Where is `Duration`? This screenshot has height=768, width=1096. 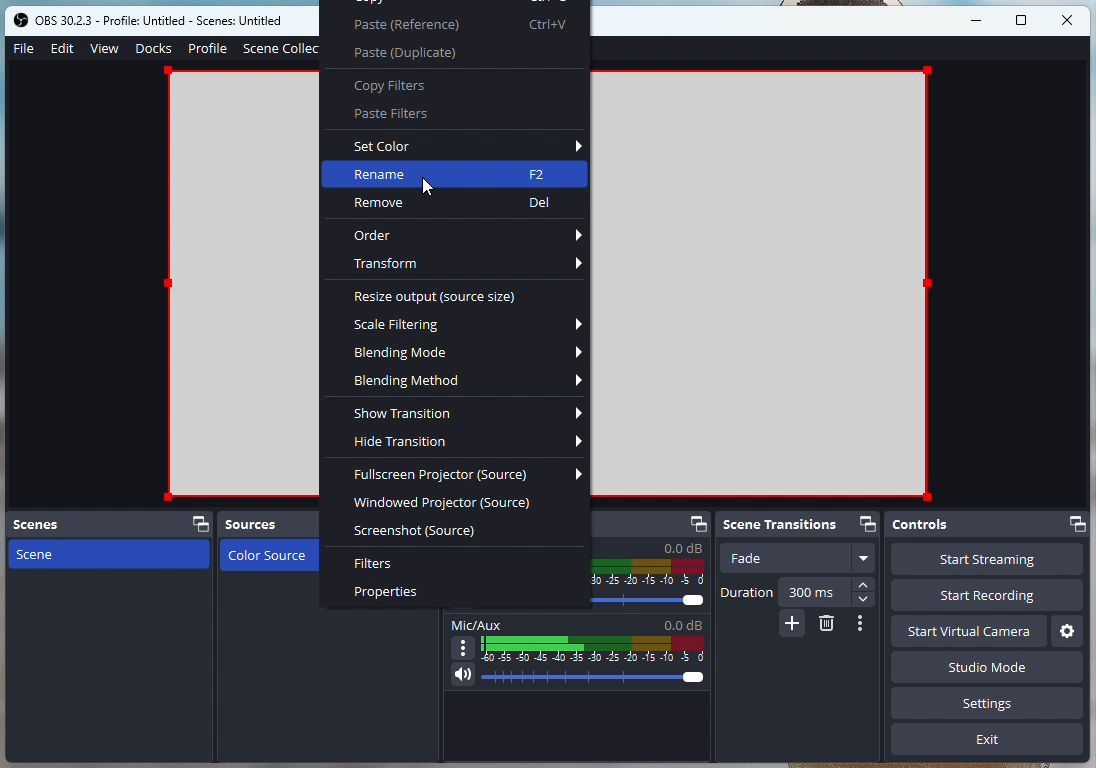 Duration is located at coordinates (798, 592).